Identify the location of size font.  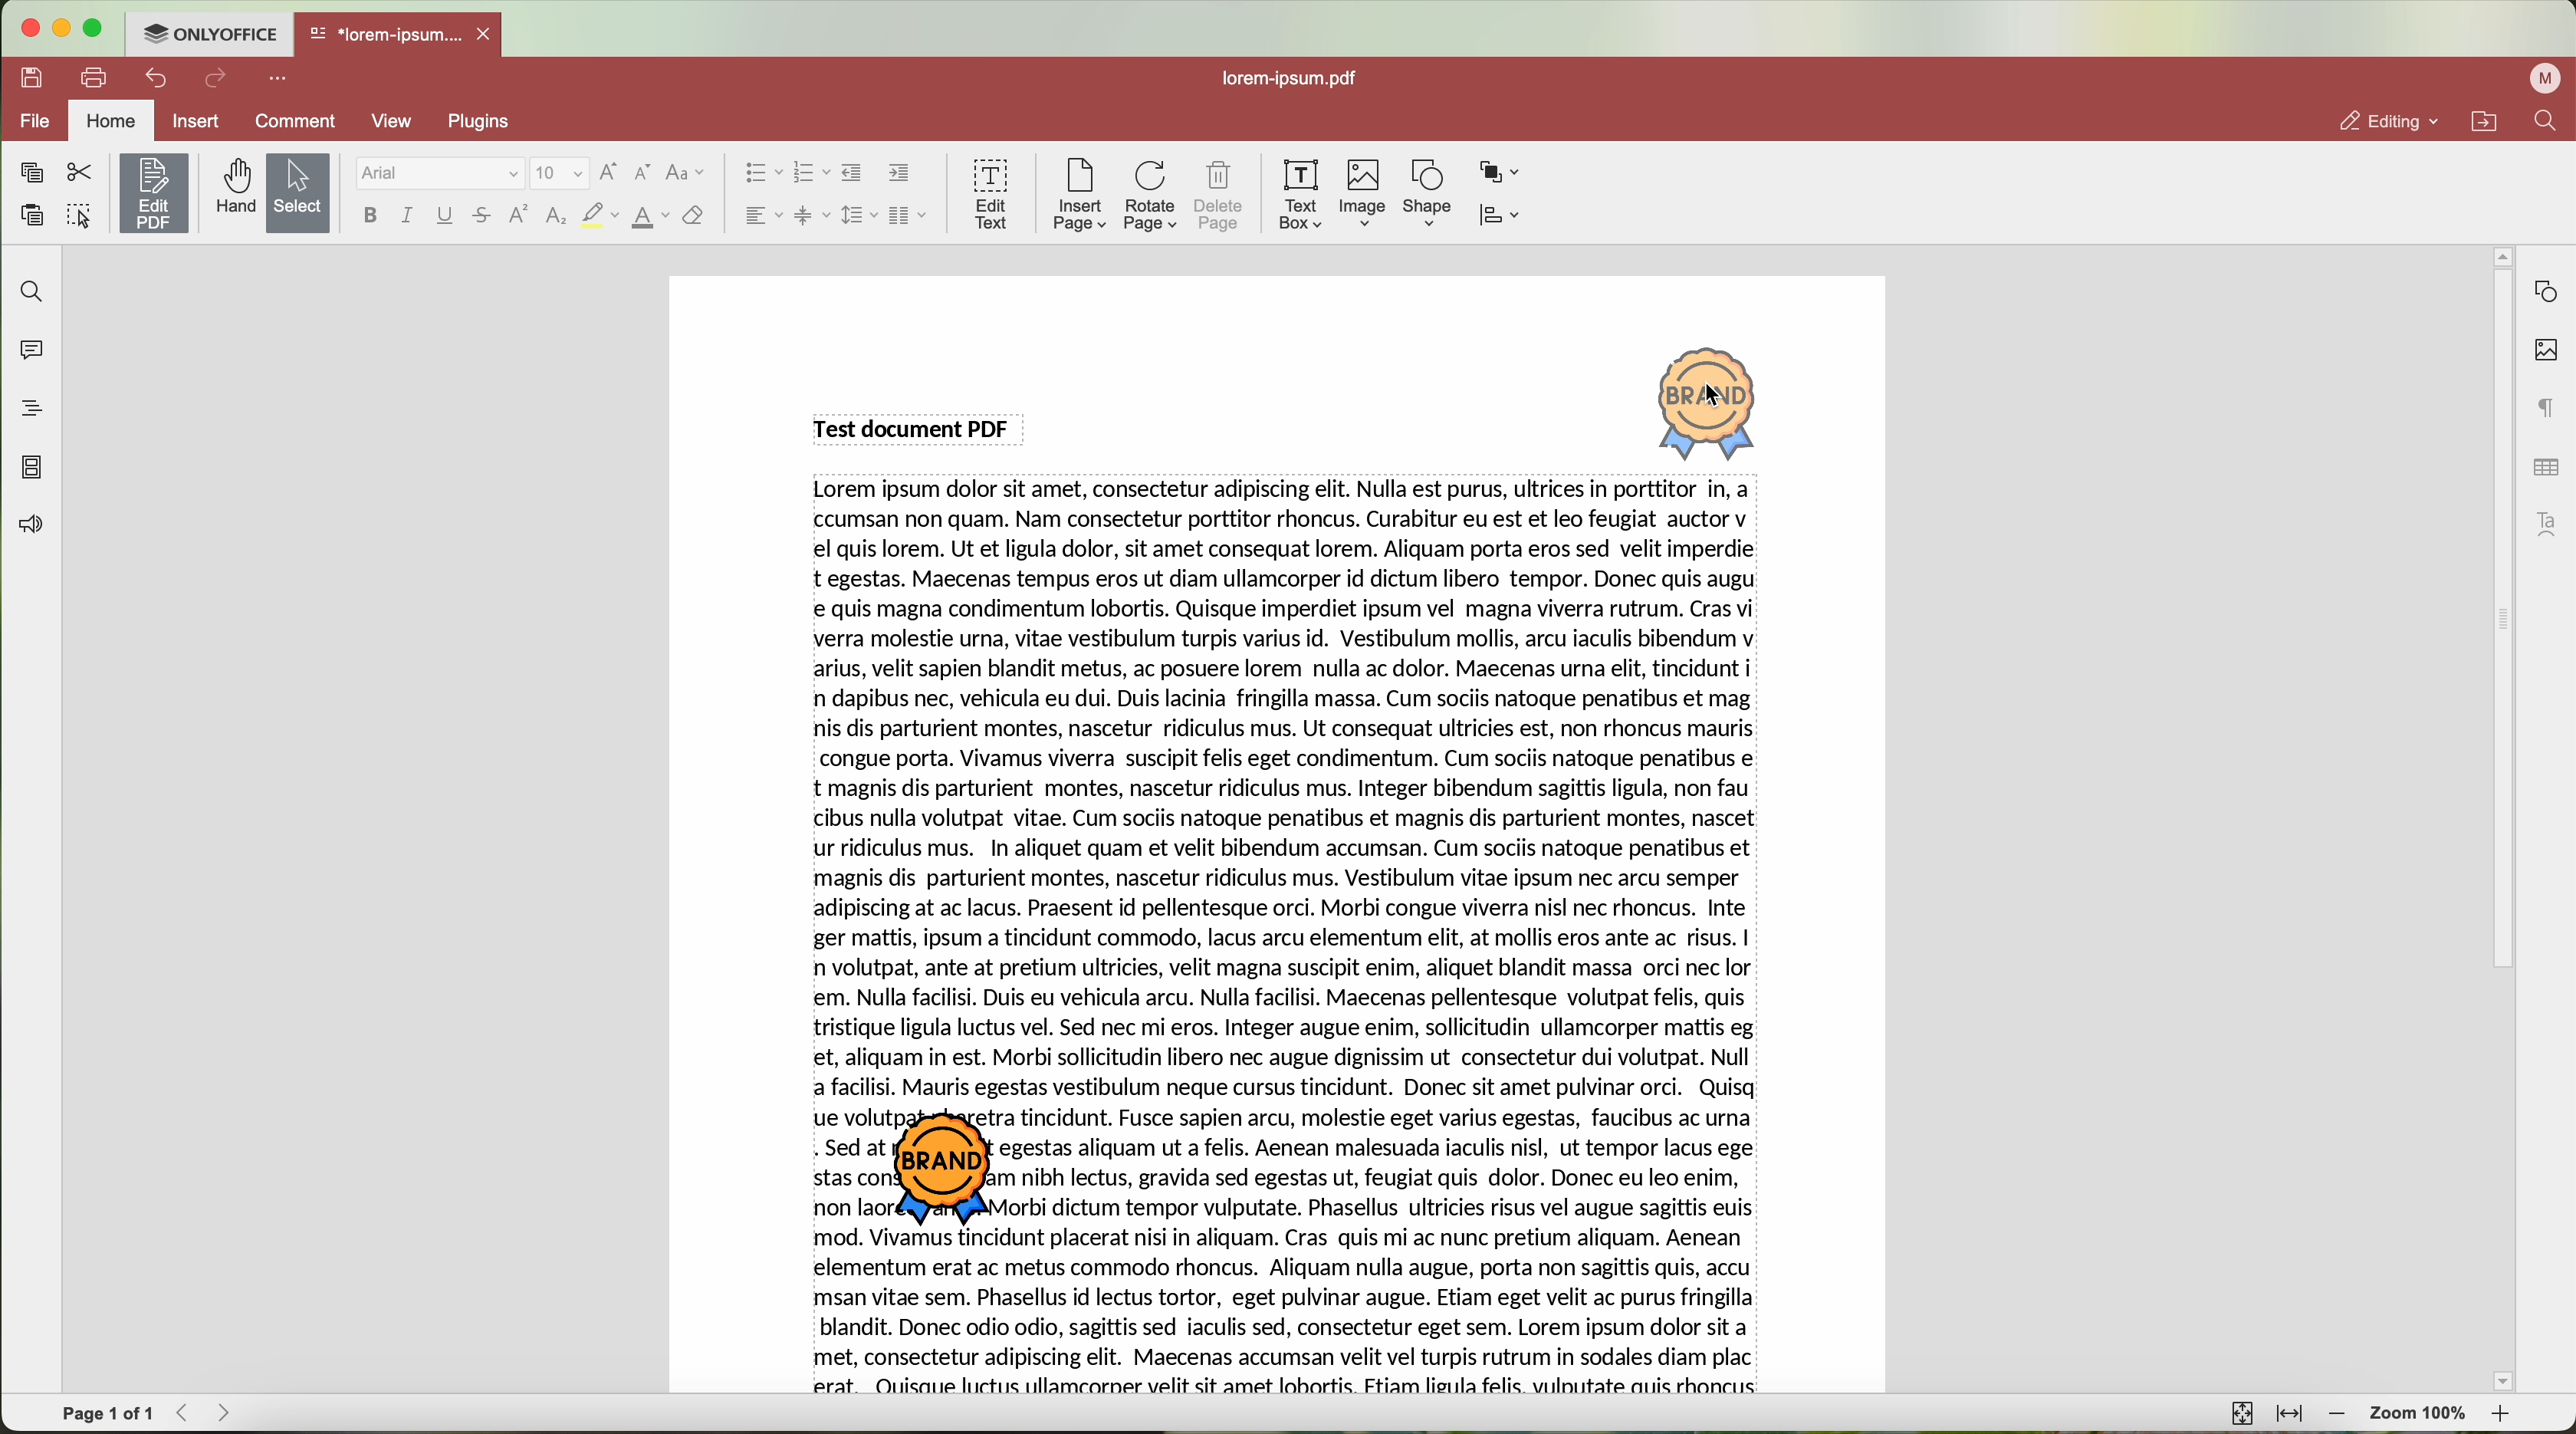
(560, 174).